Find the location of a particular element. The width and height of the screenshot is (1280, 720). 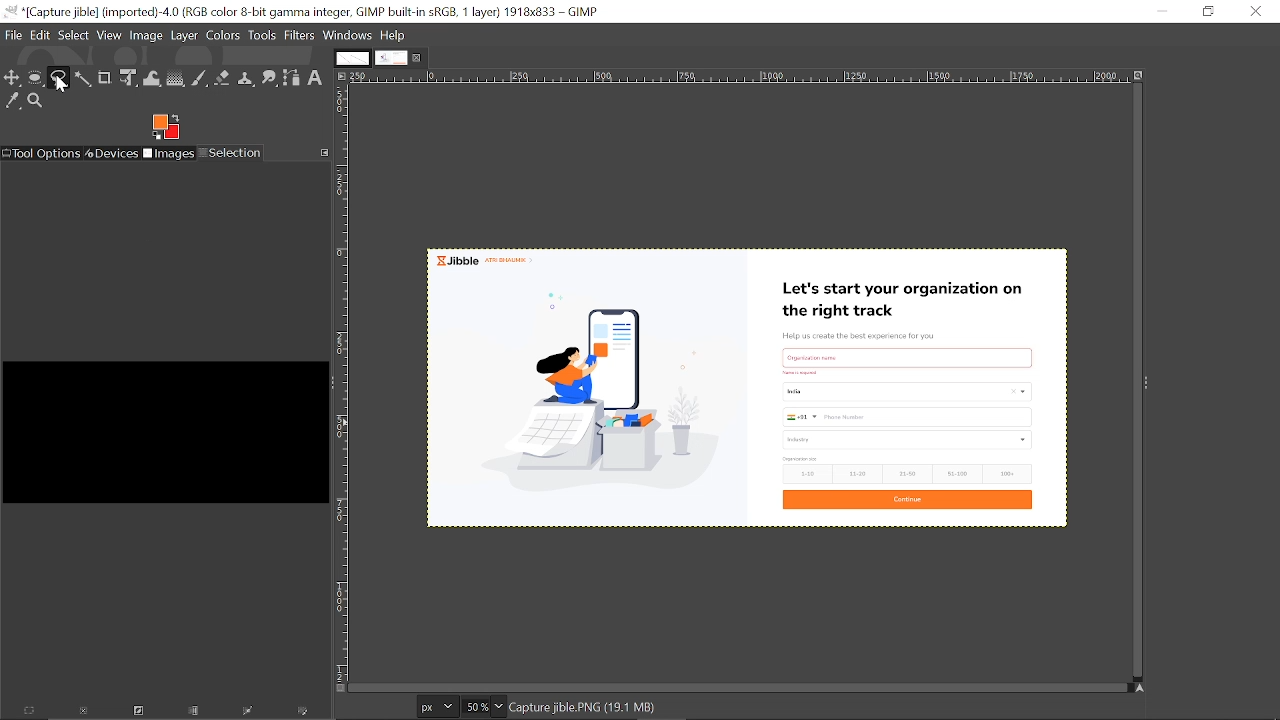

Current tab is located at coordinates (391, 59).